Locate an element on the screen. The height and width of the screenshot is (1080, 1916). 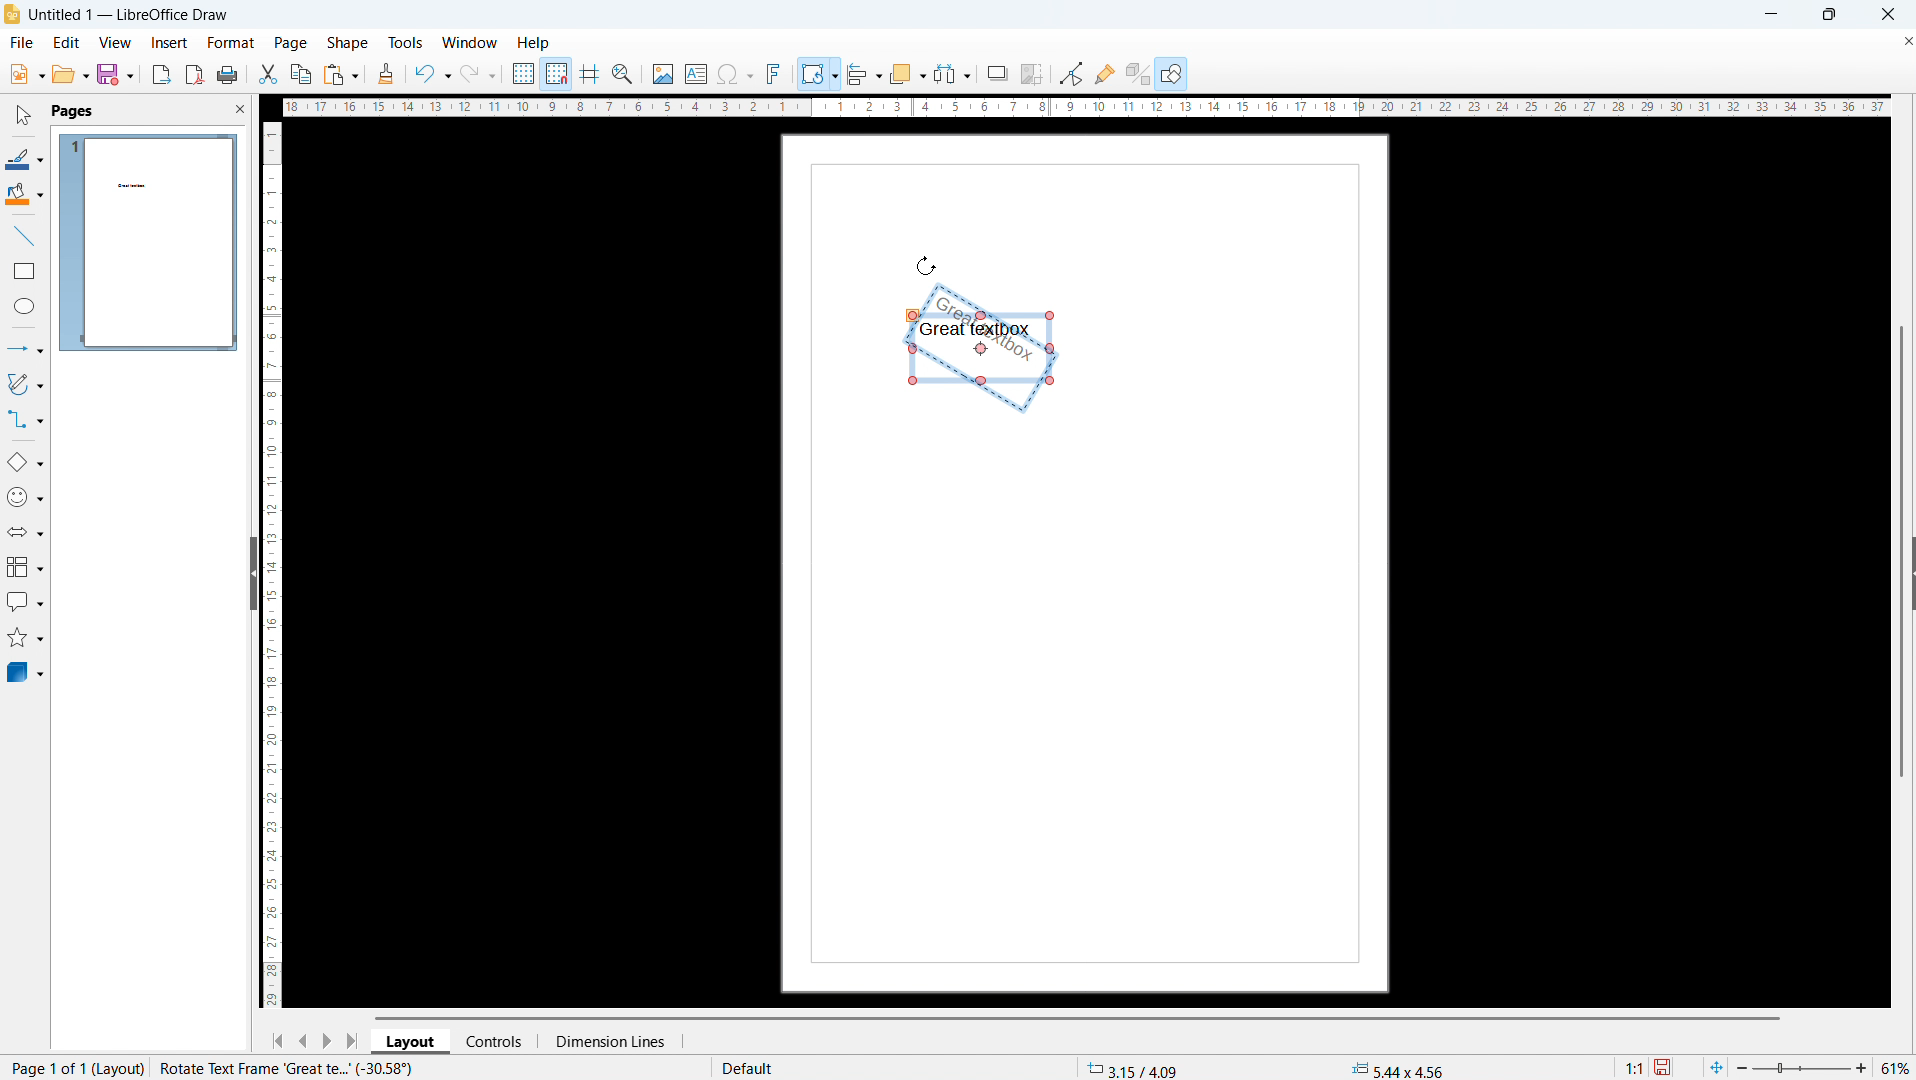
save  is located at coordinates (1664, 1066).